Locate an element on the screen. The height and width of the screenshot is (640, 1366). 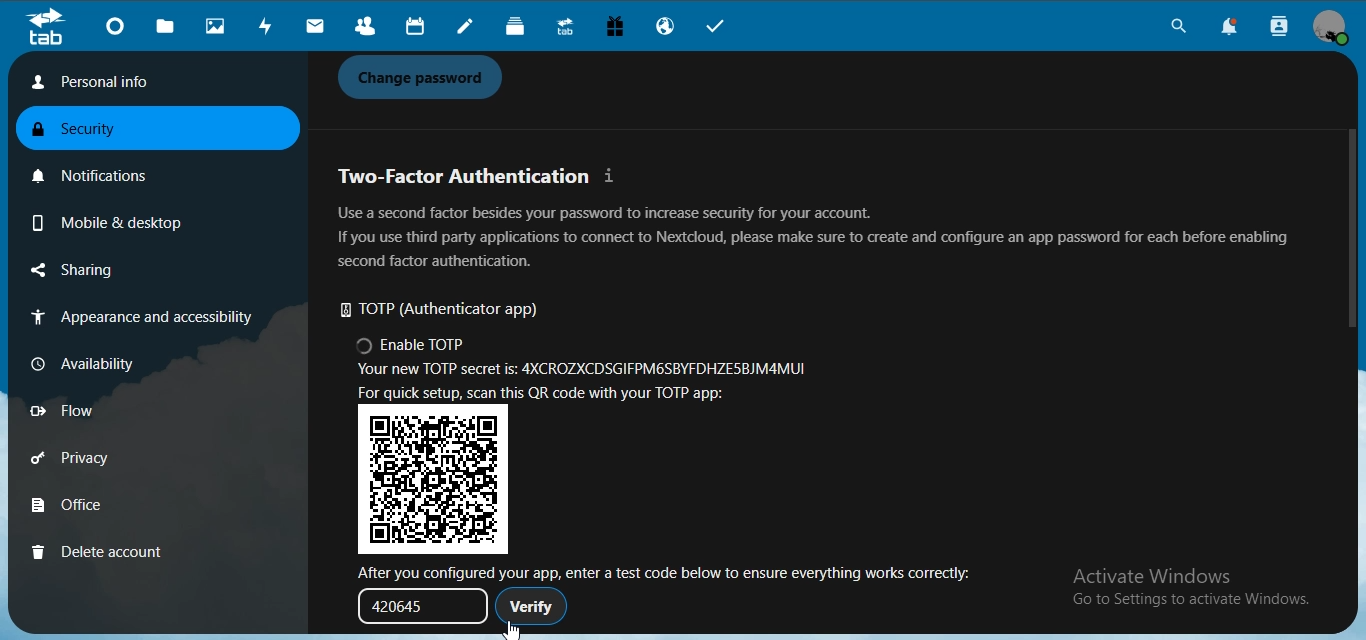
notifications is located at coordinates (1236, 28).